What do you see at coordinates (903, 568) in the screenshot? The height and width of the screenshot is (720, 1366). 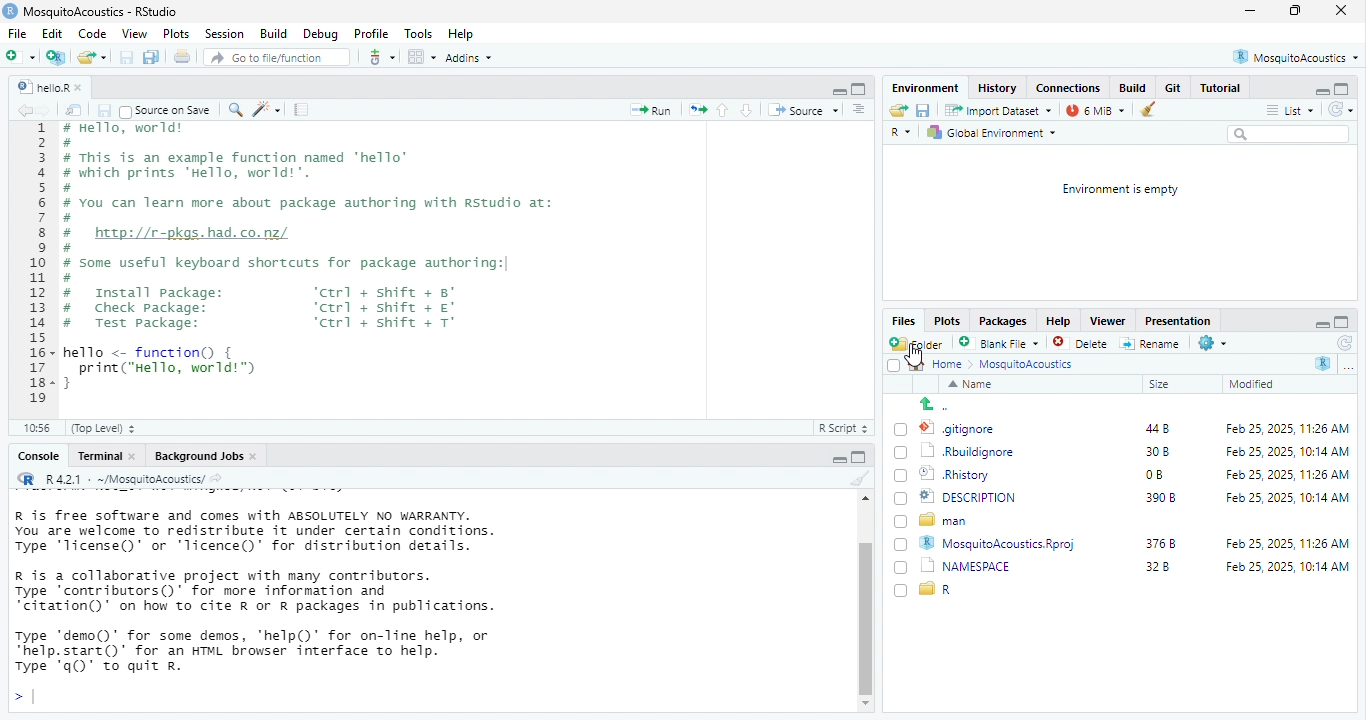 I see `checkbox` at bounding box center [903, 568].